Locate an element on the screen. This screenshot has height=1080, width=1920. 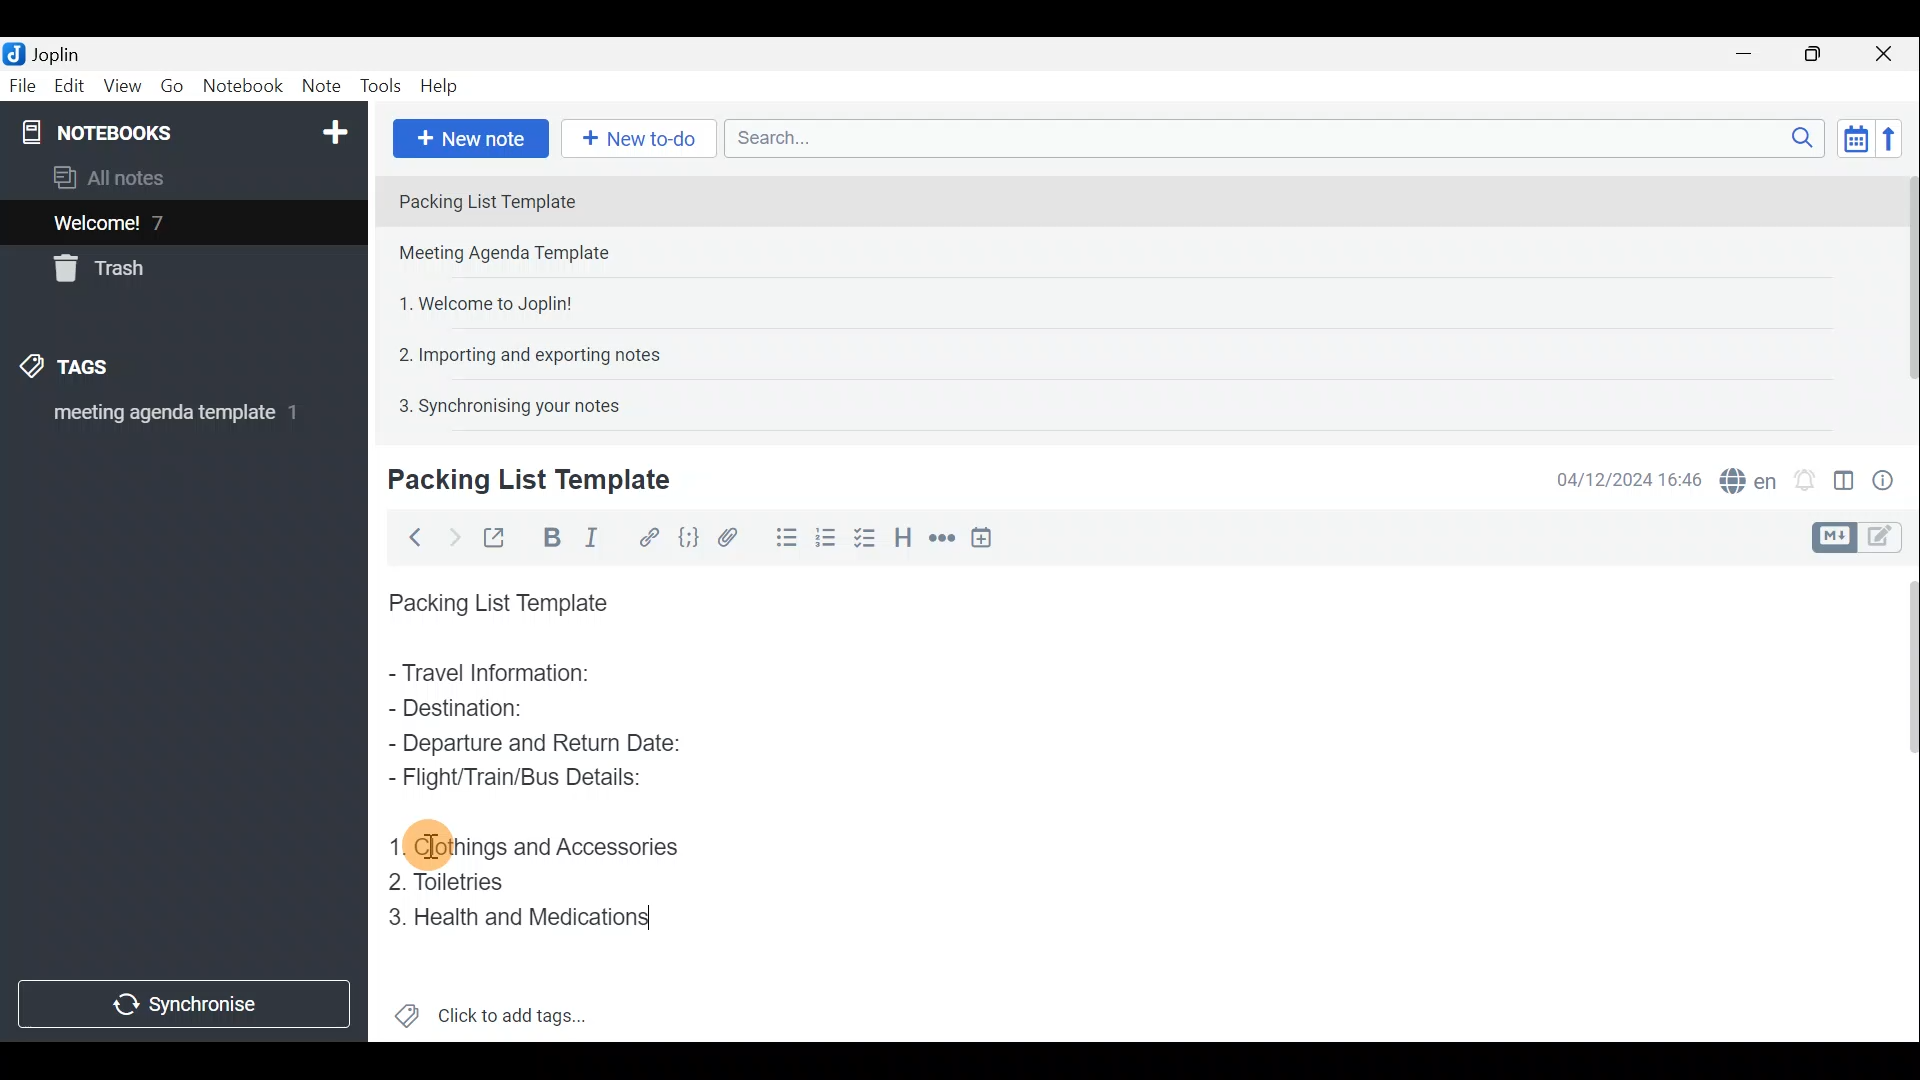
Insert time is located at coordinates (988, 537).